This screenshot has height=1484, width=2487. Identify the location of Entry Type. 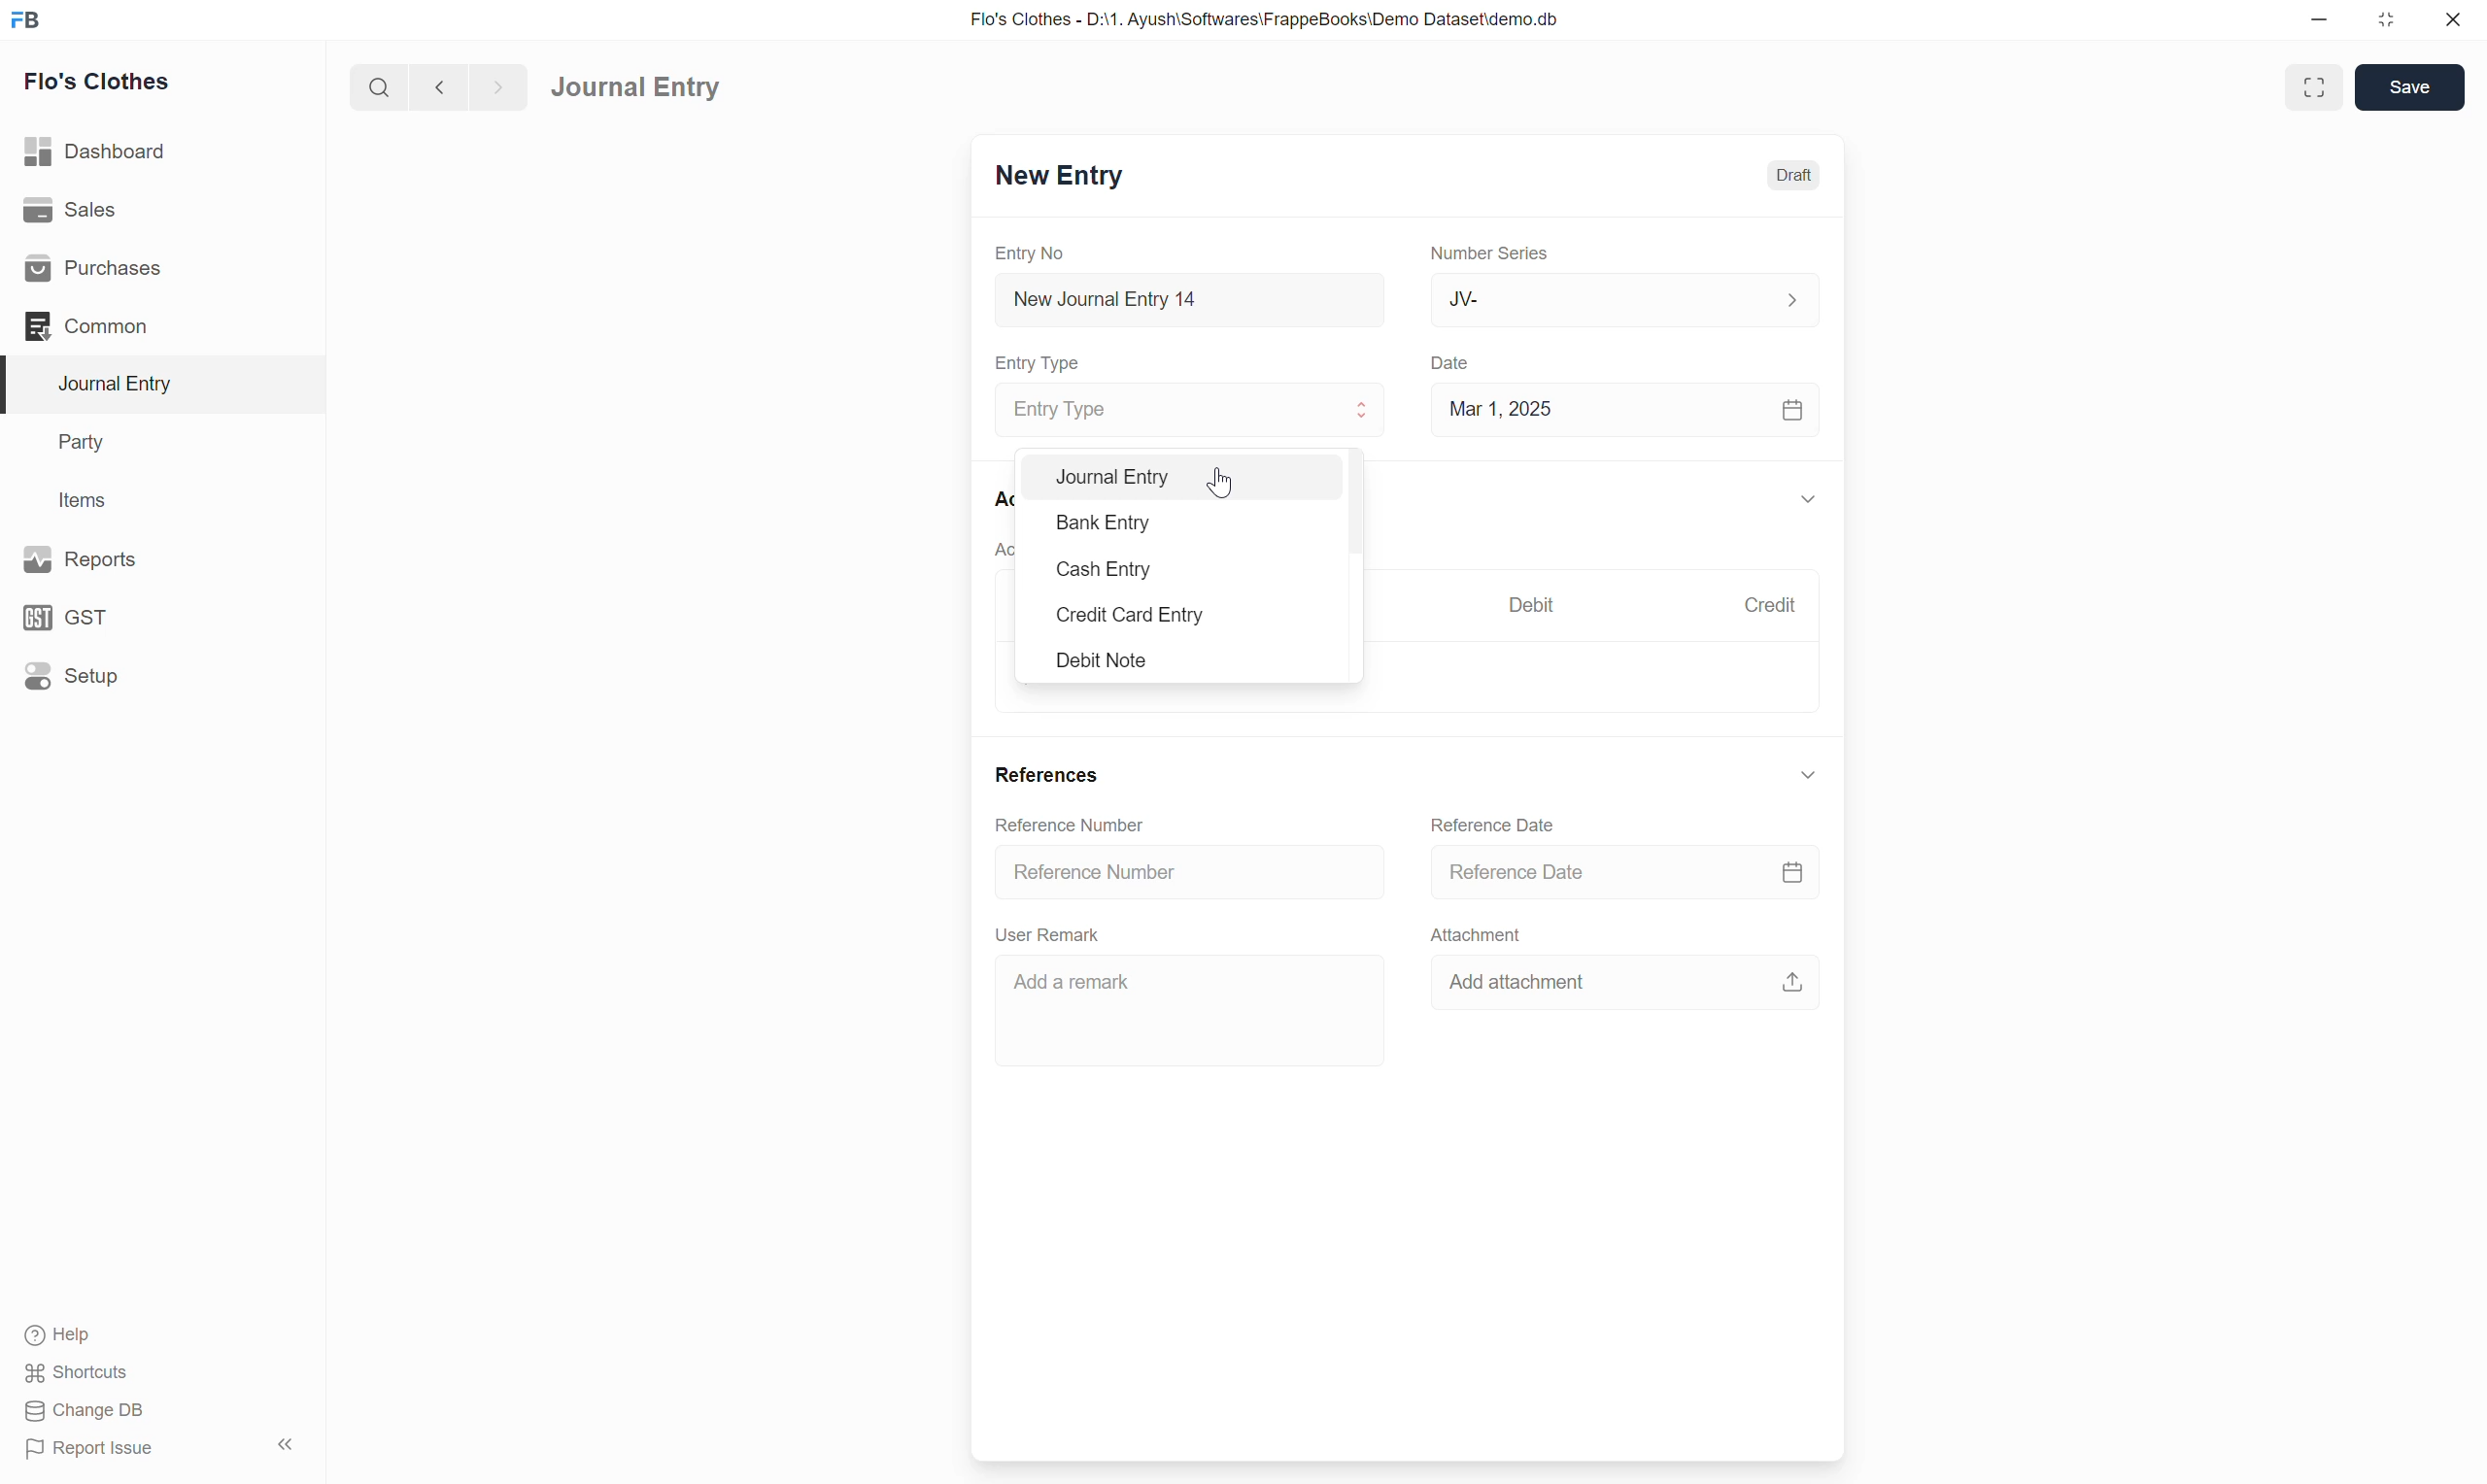
(1044, 363).